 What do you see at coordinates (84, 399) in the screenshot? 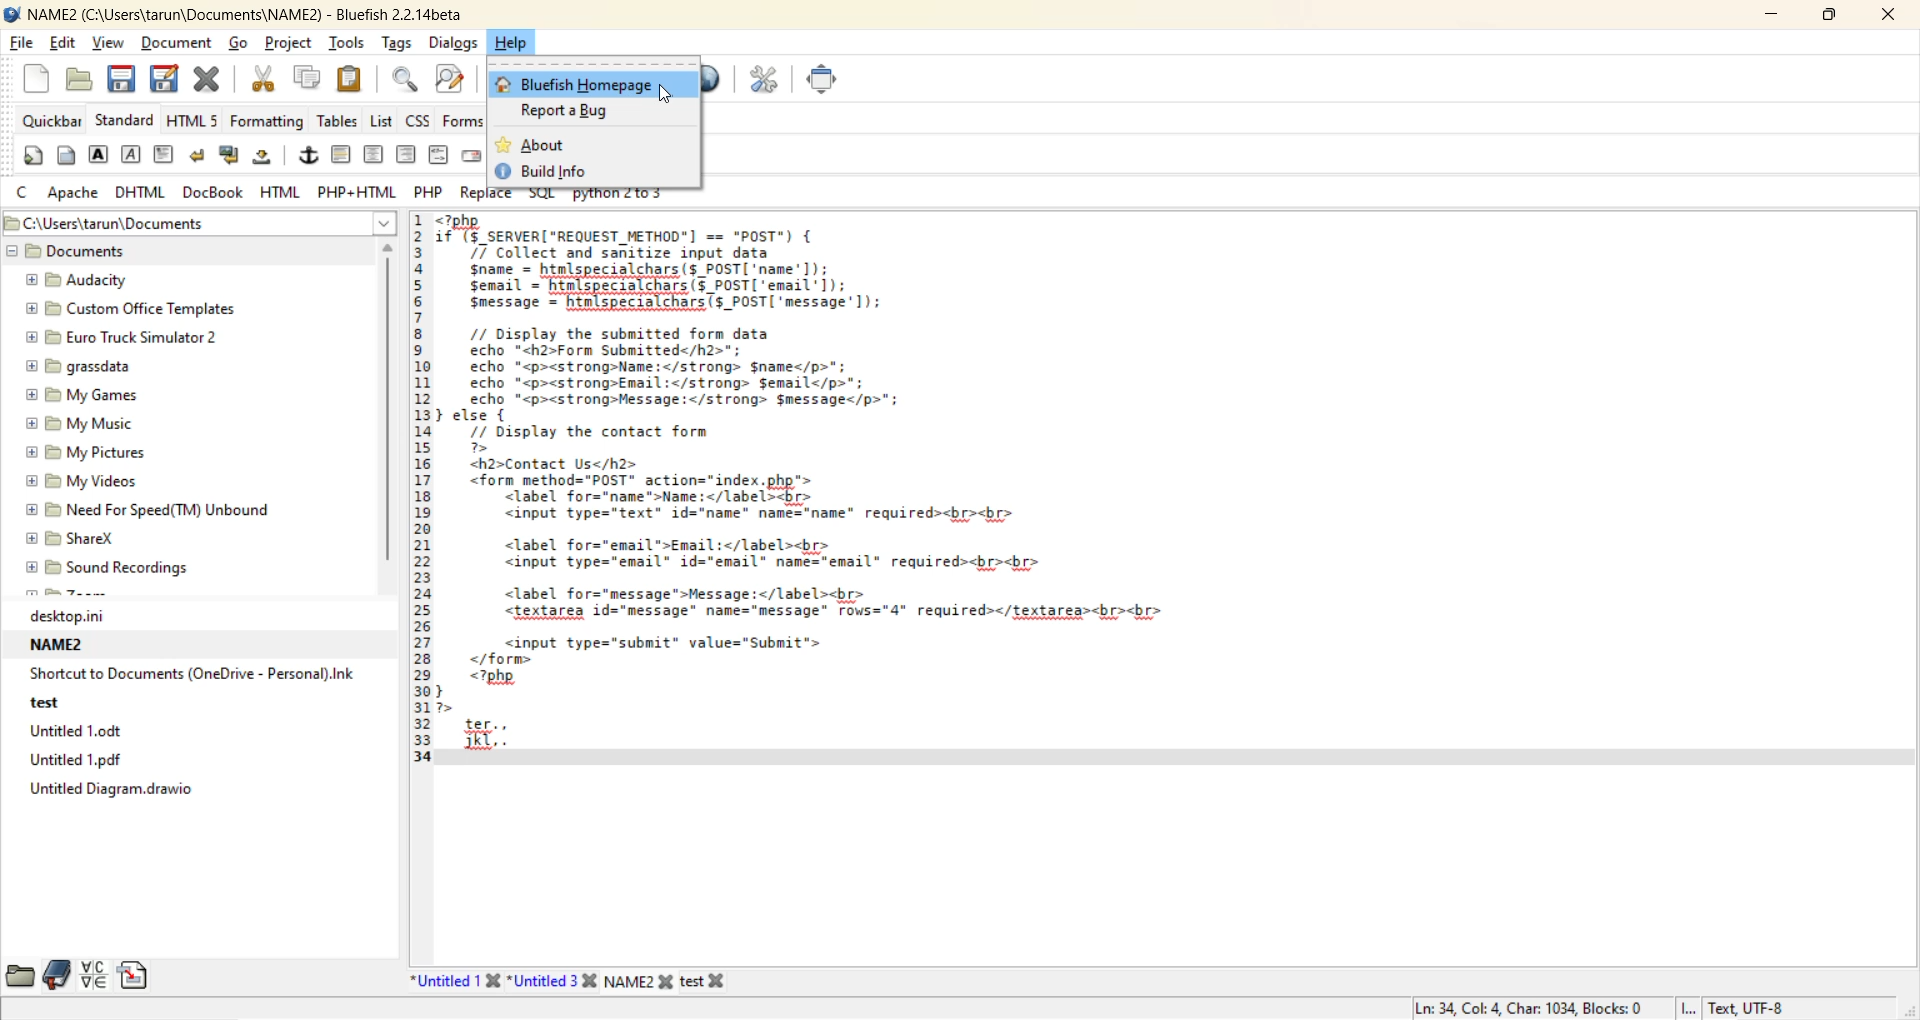
I see `My Games` at bounding box center [84, 399].